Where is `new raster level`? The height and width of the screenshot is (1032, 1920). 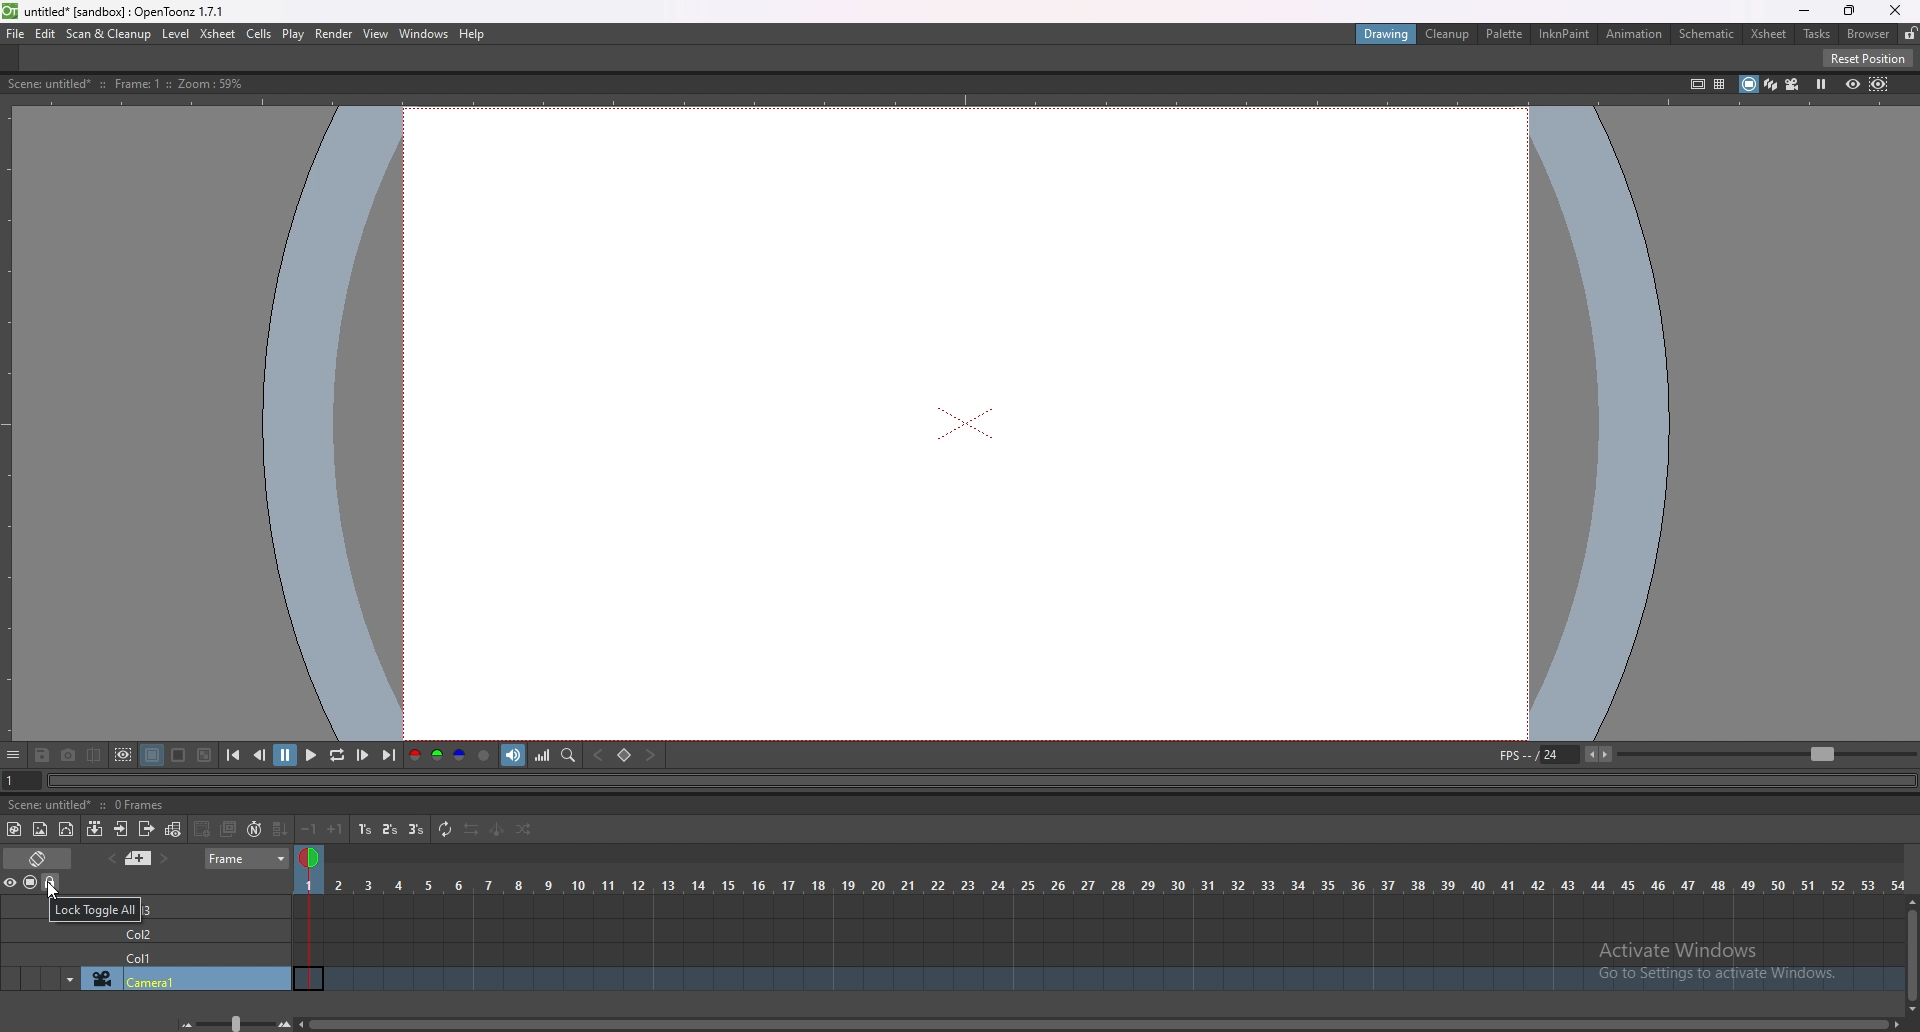
new raster level is located at coordinates (40, 829).